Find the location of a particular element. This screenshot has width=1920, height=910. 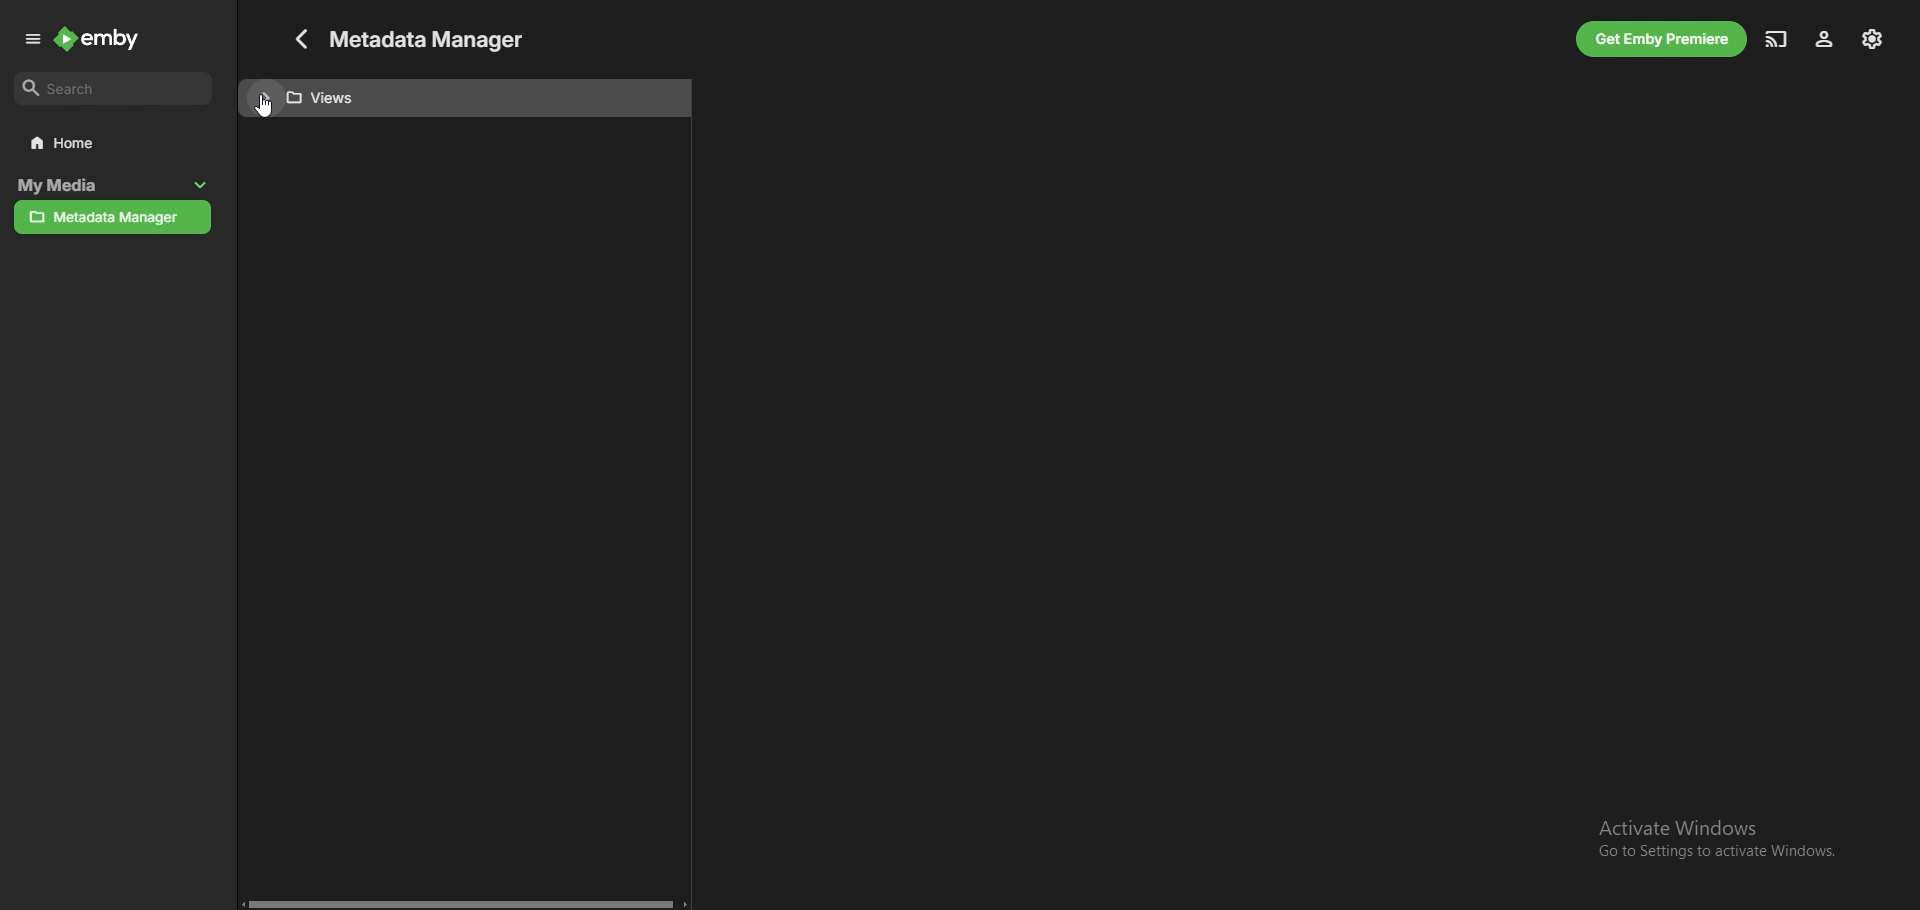

my media is located at coordinates (89, 186).